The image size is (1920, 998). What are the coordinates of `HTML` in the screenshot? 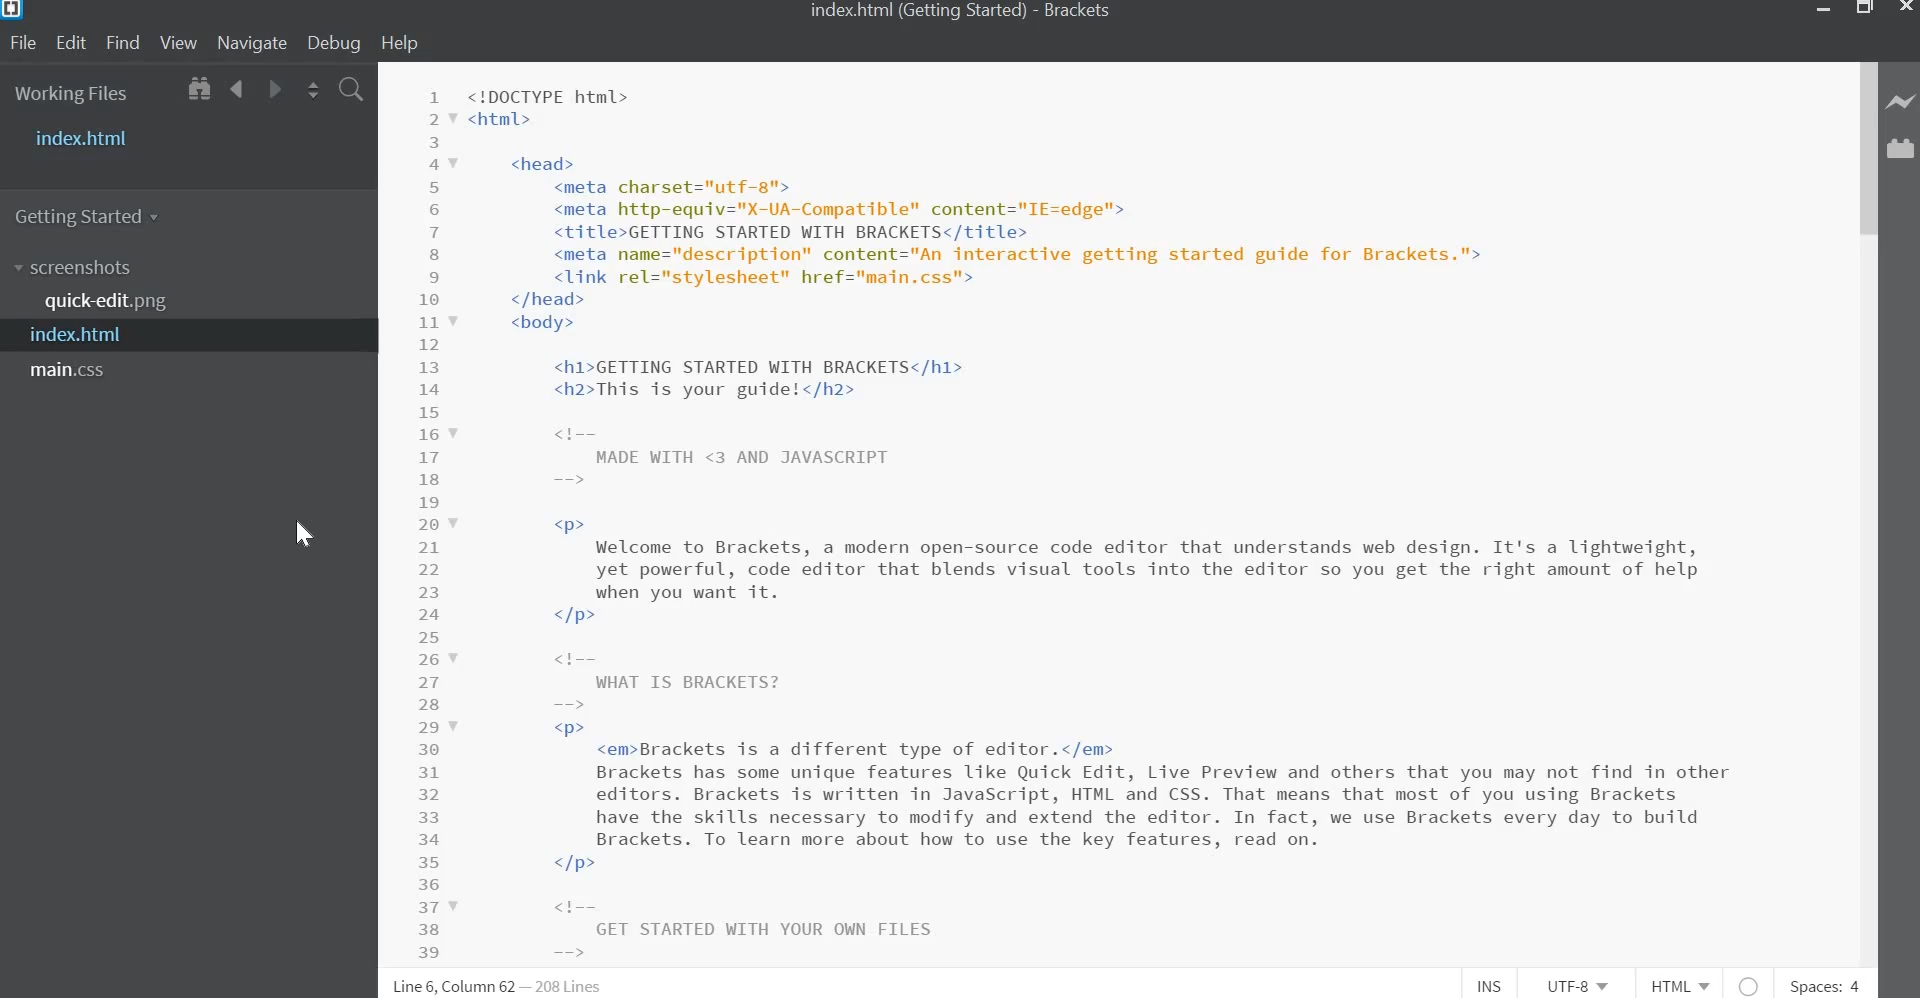 It's located at (1683, 986).